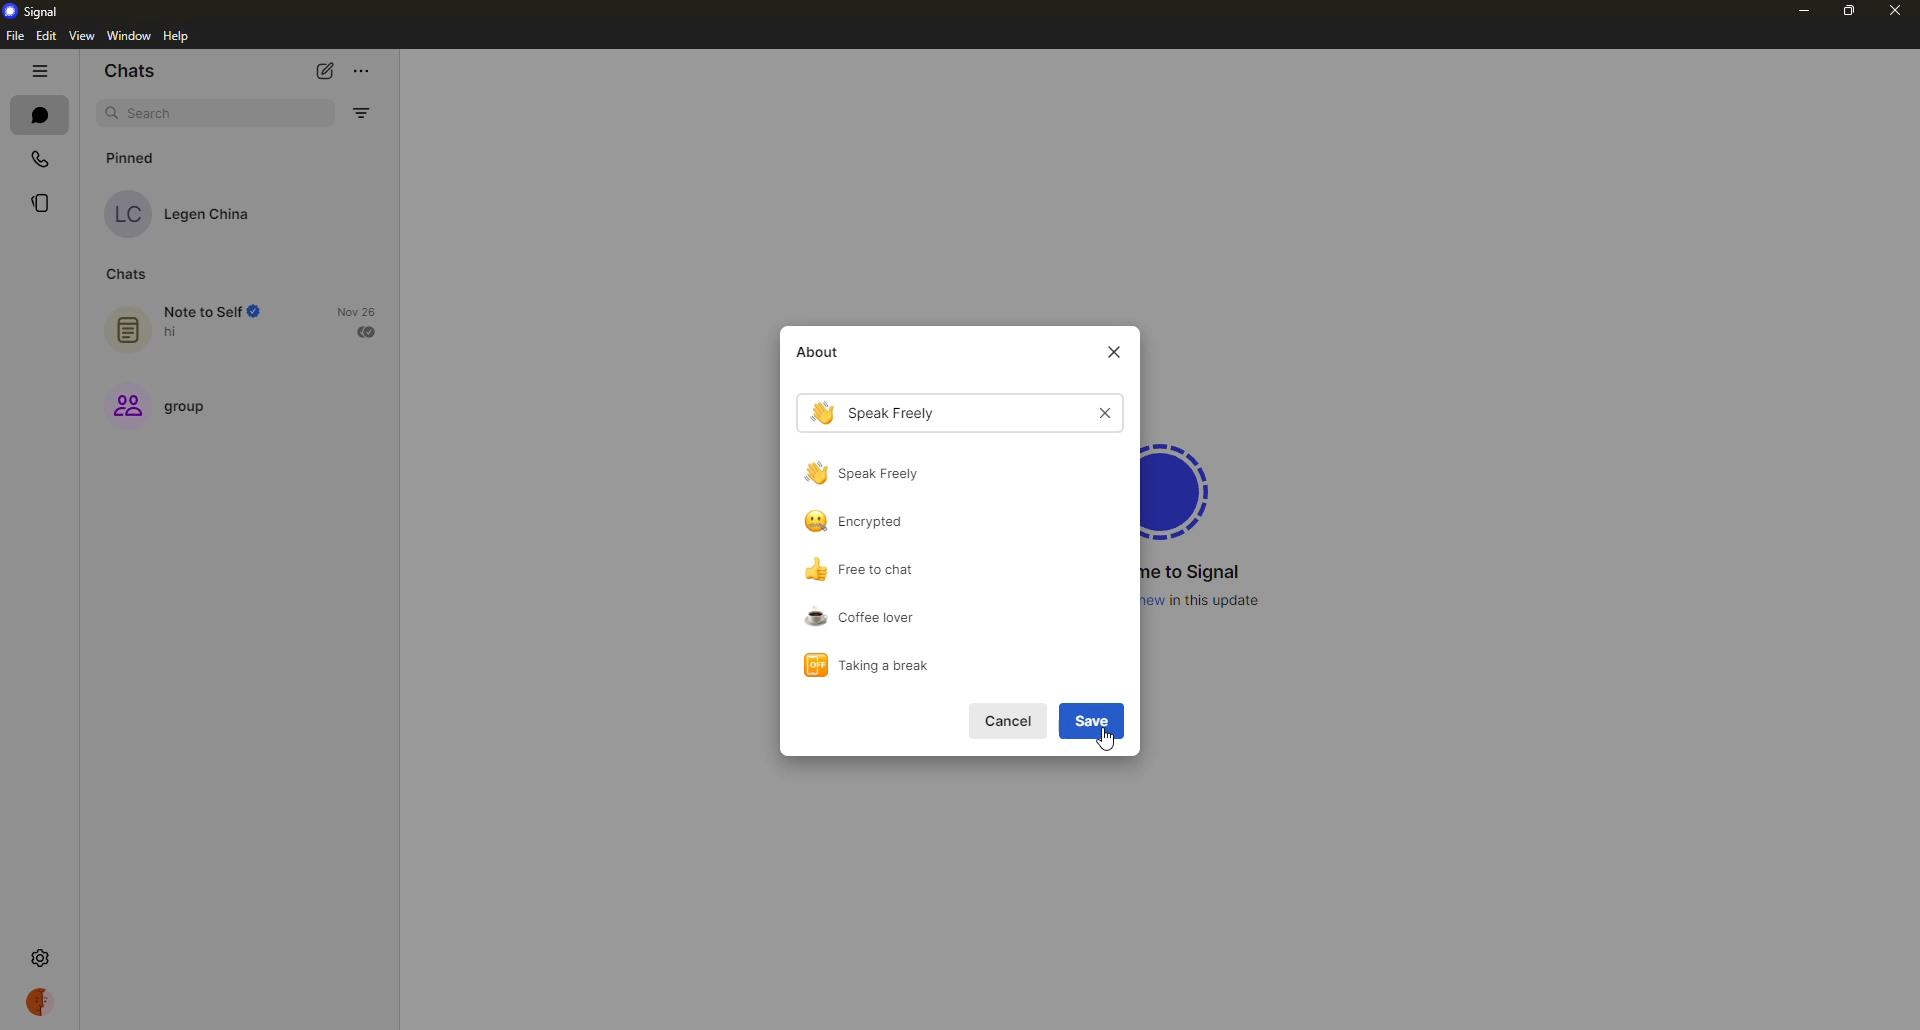  Describe the element at coordinates (1112, 349) in the screenshot. I see `close` at that location.